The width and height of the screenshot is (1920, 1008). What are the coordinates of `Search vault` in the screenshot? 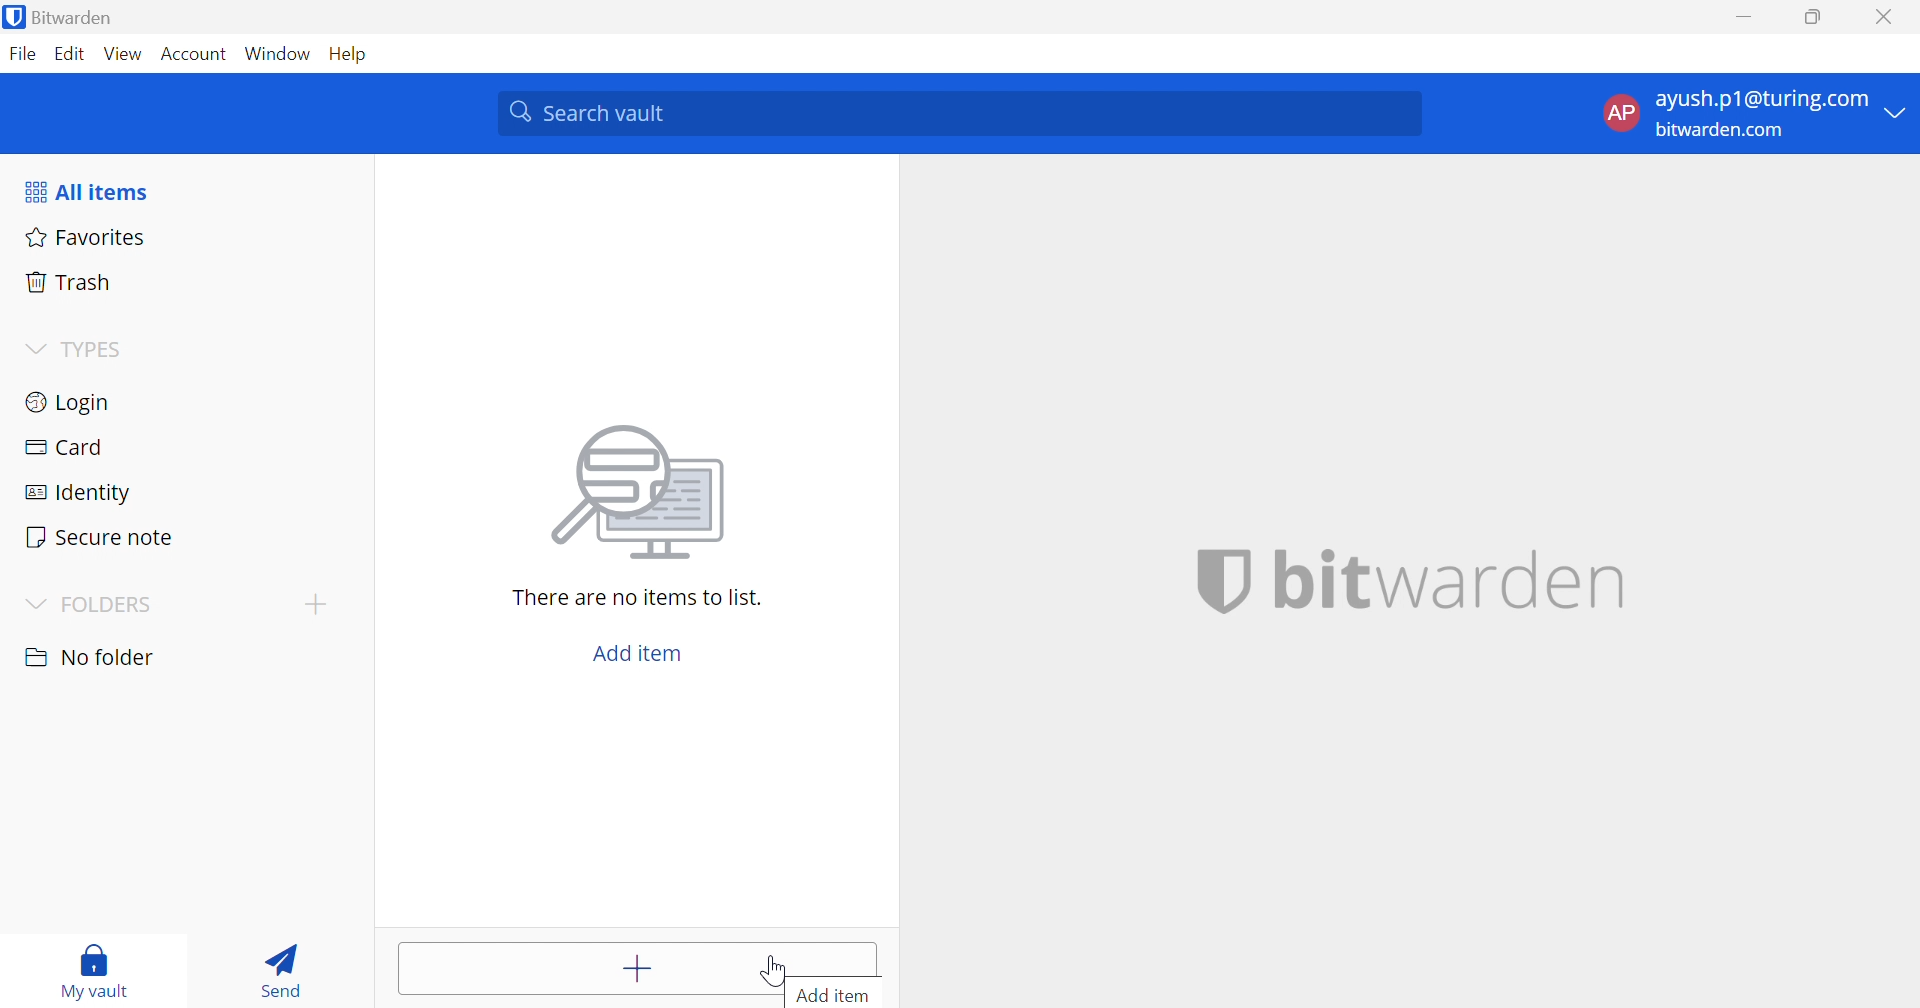 It's located at (961, 113).